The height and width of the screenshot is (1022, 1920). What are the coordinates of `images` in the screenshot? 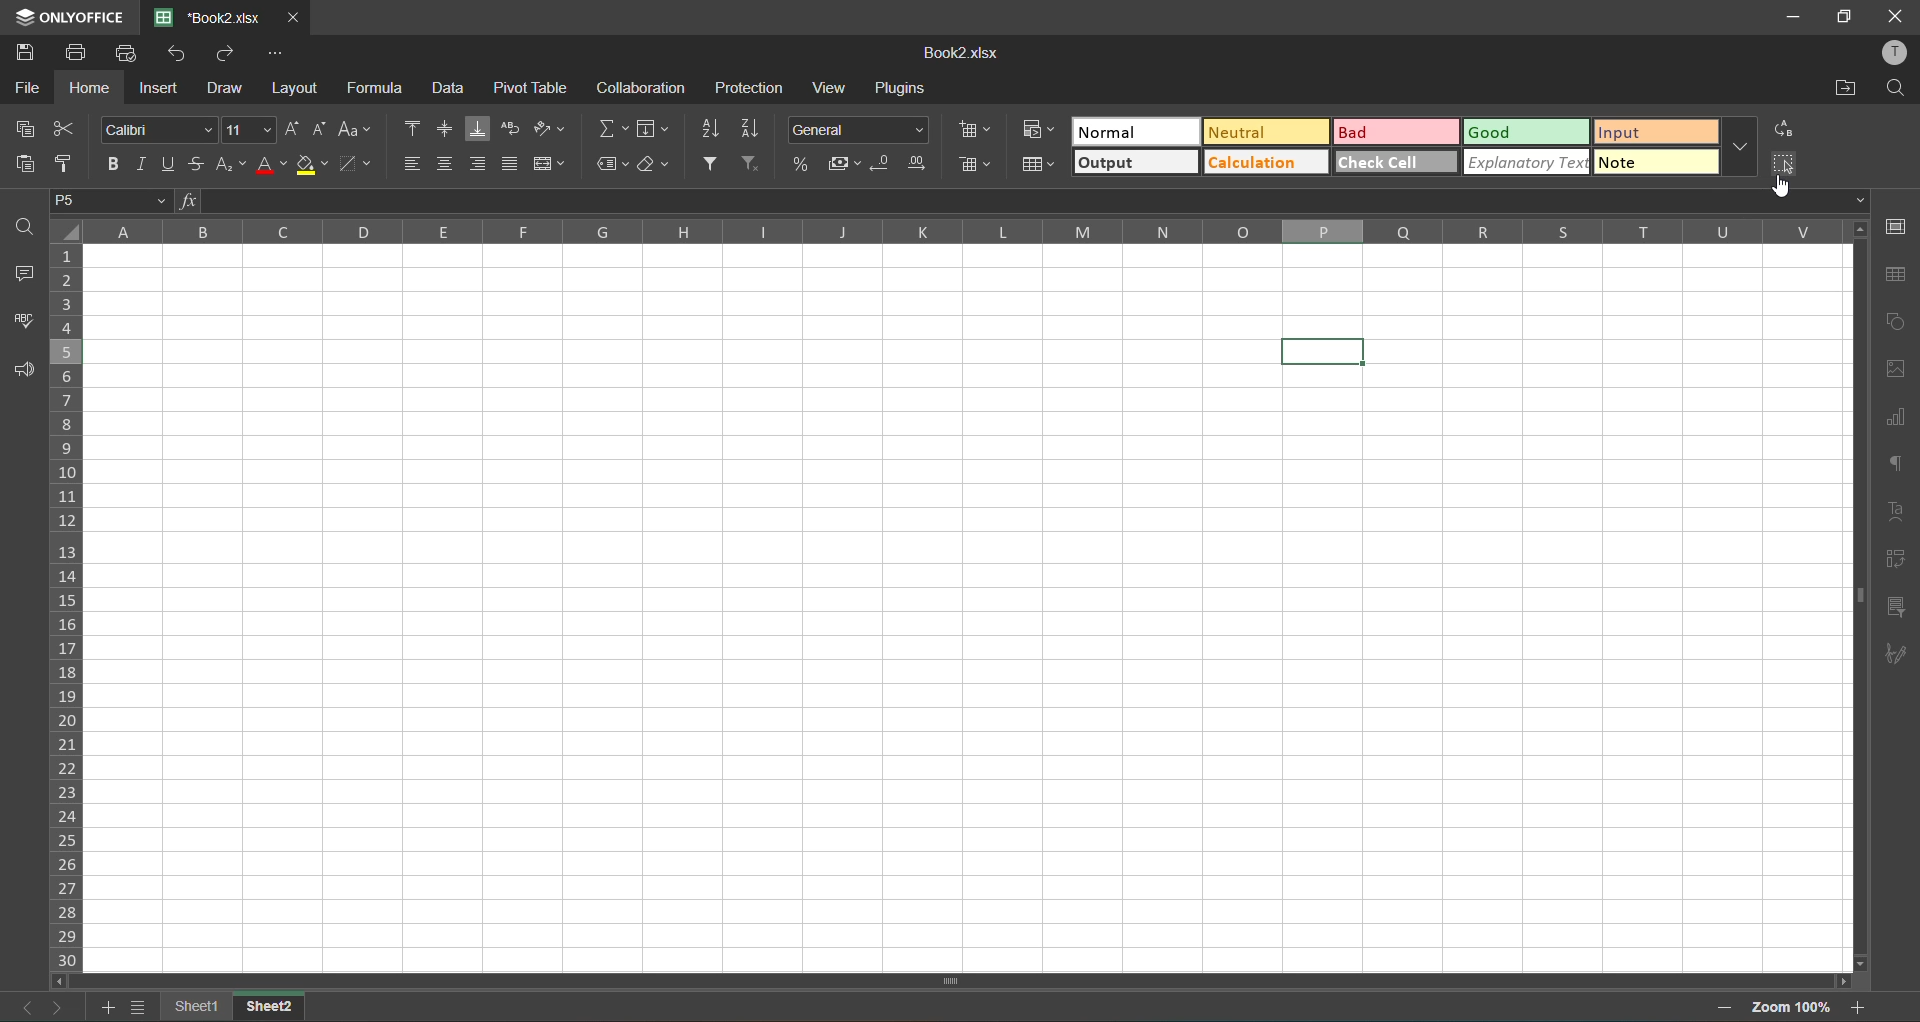 It's located at (1898, 371).